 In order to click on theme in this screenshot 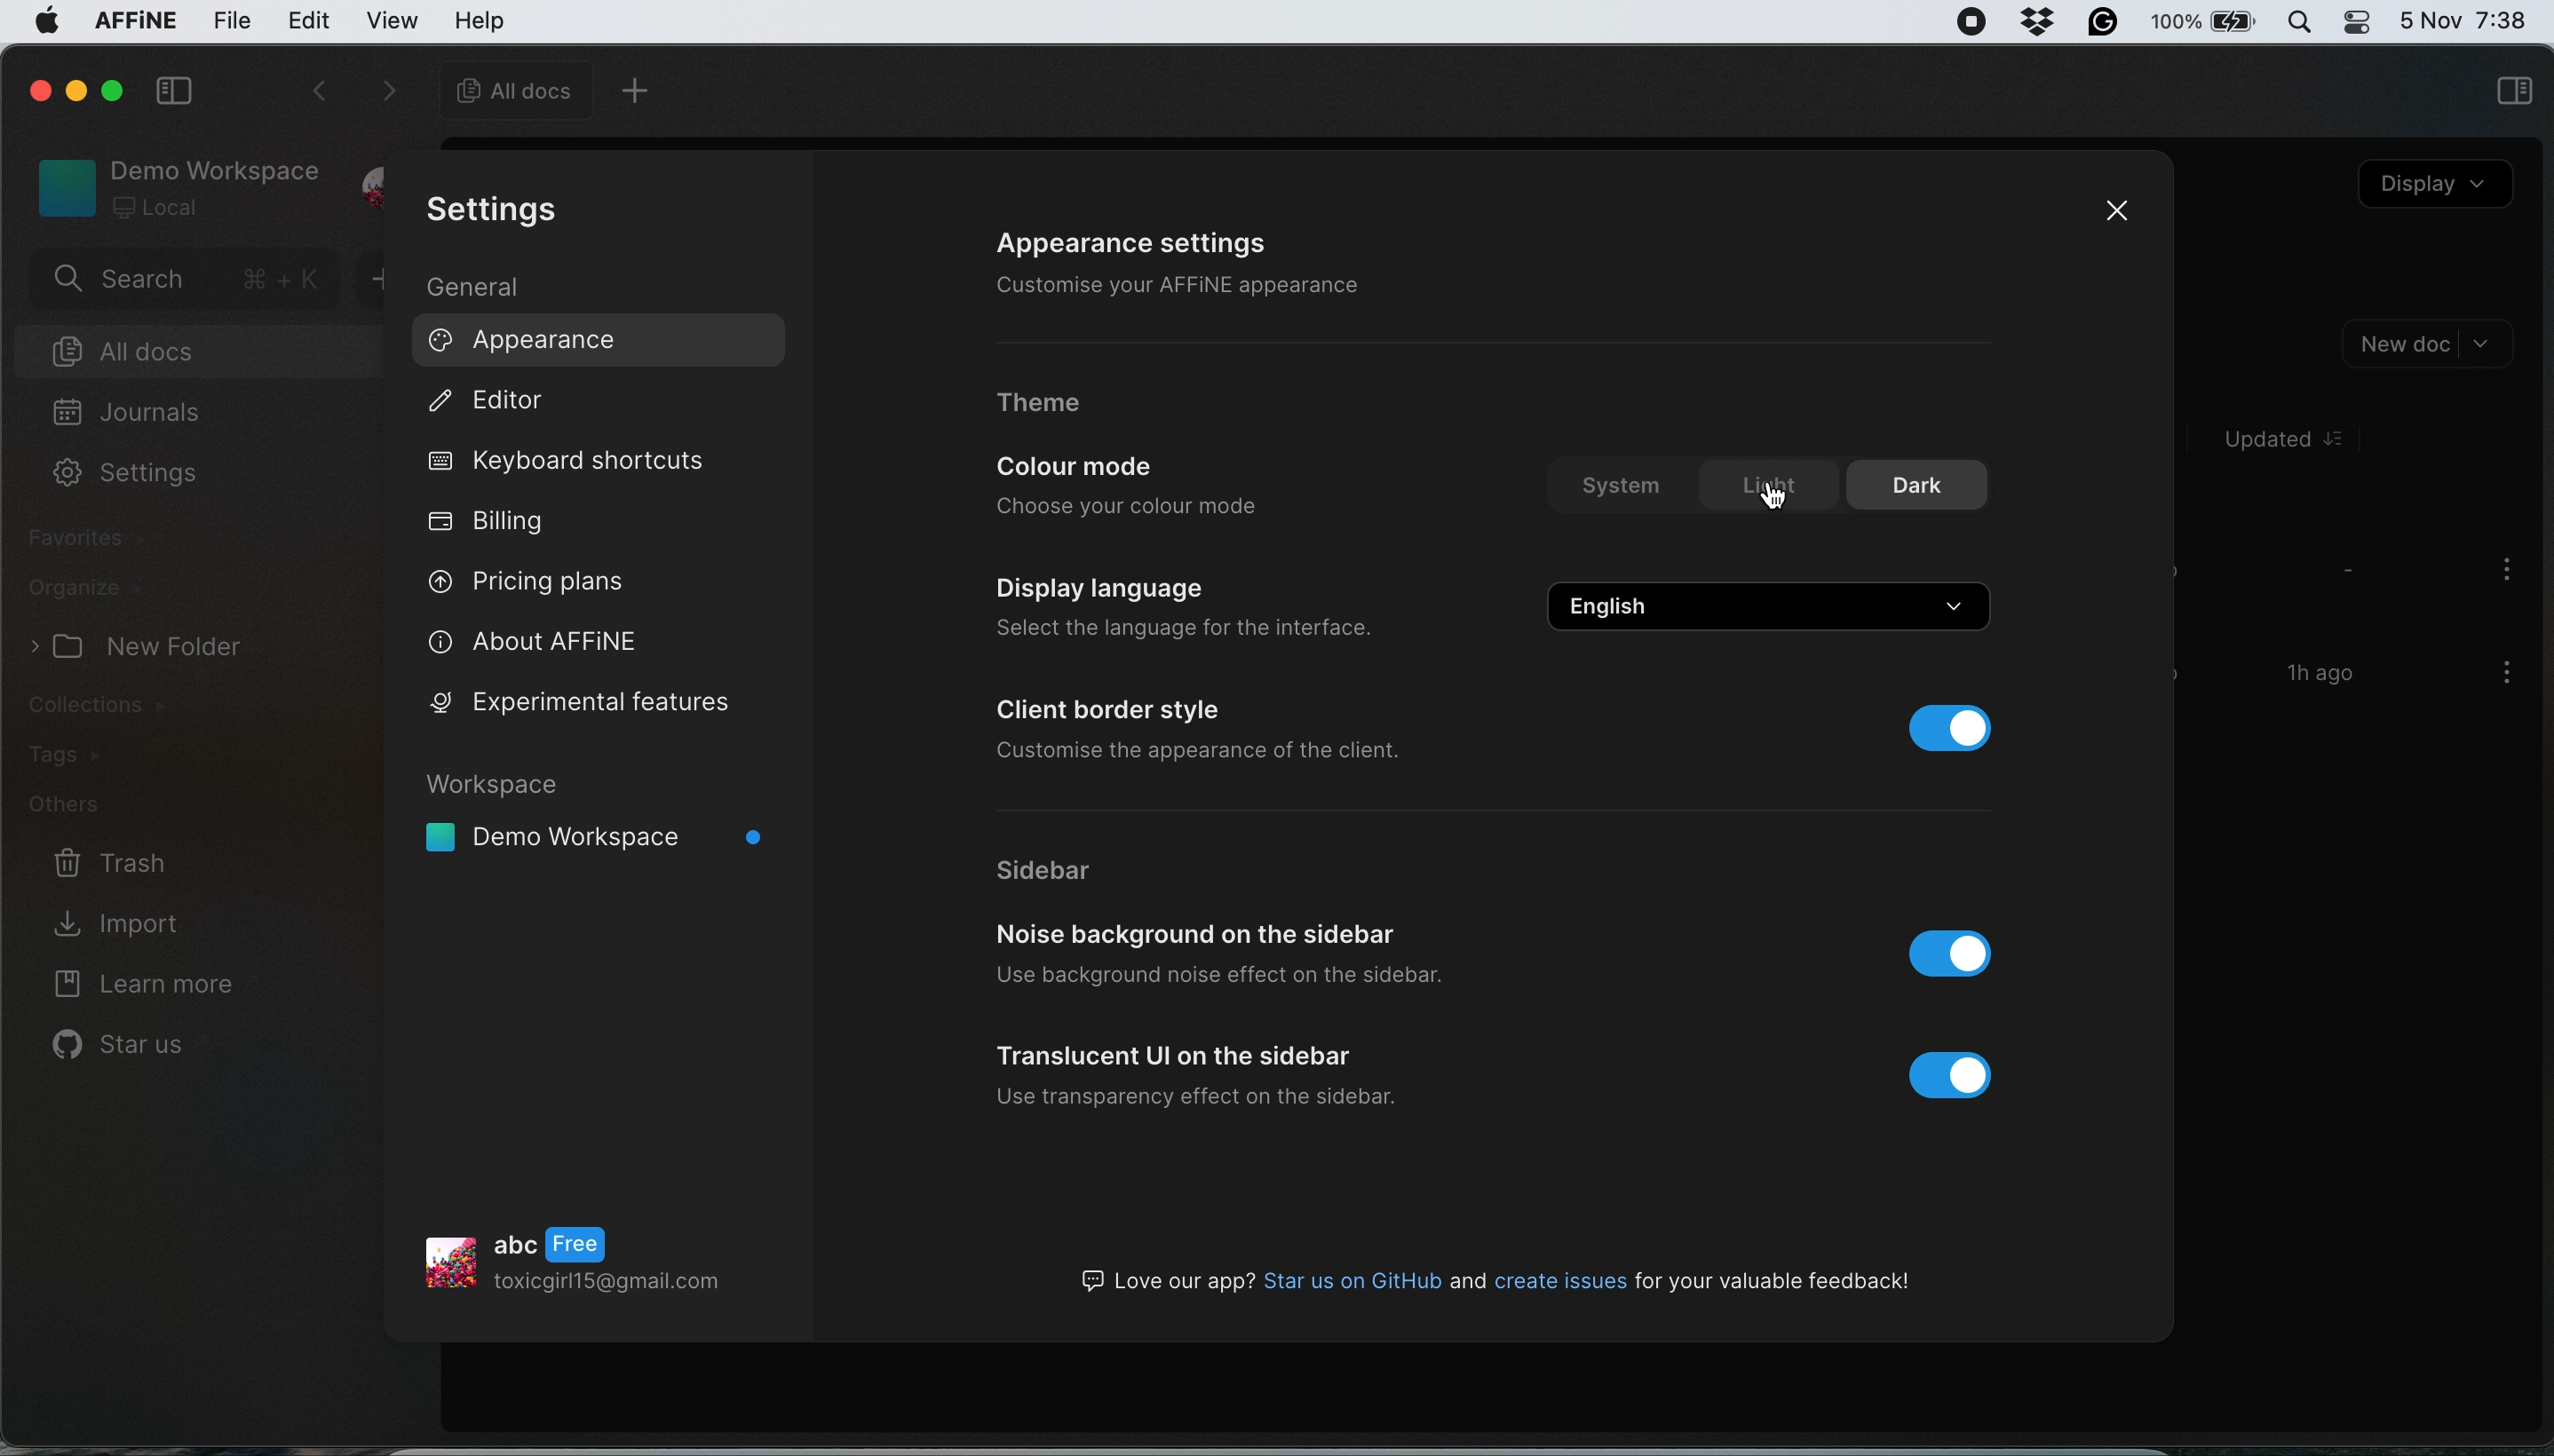, I will do `click(1044, 406)`.